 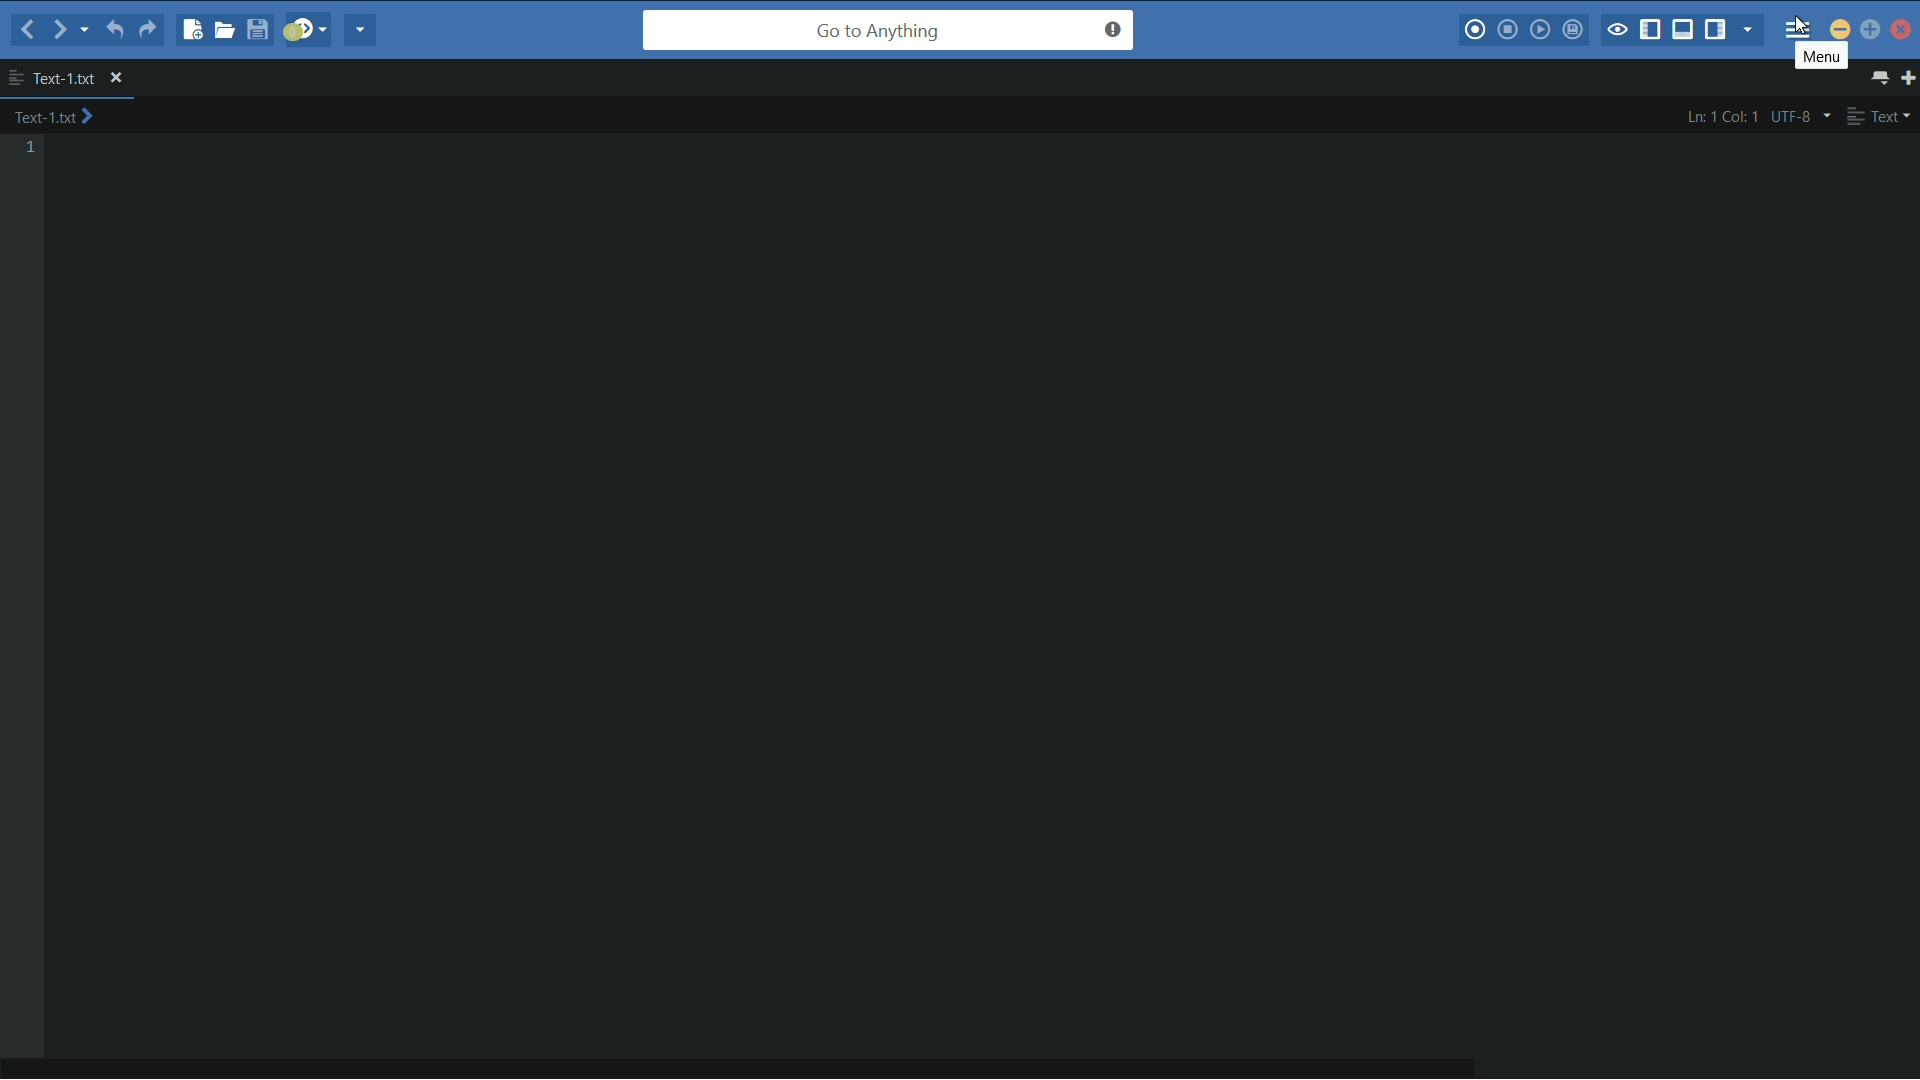 What do you see at coordinates (193, 32) in the screenshot?
I see `new file` at bounding box center [193, 32].